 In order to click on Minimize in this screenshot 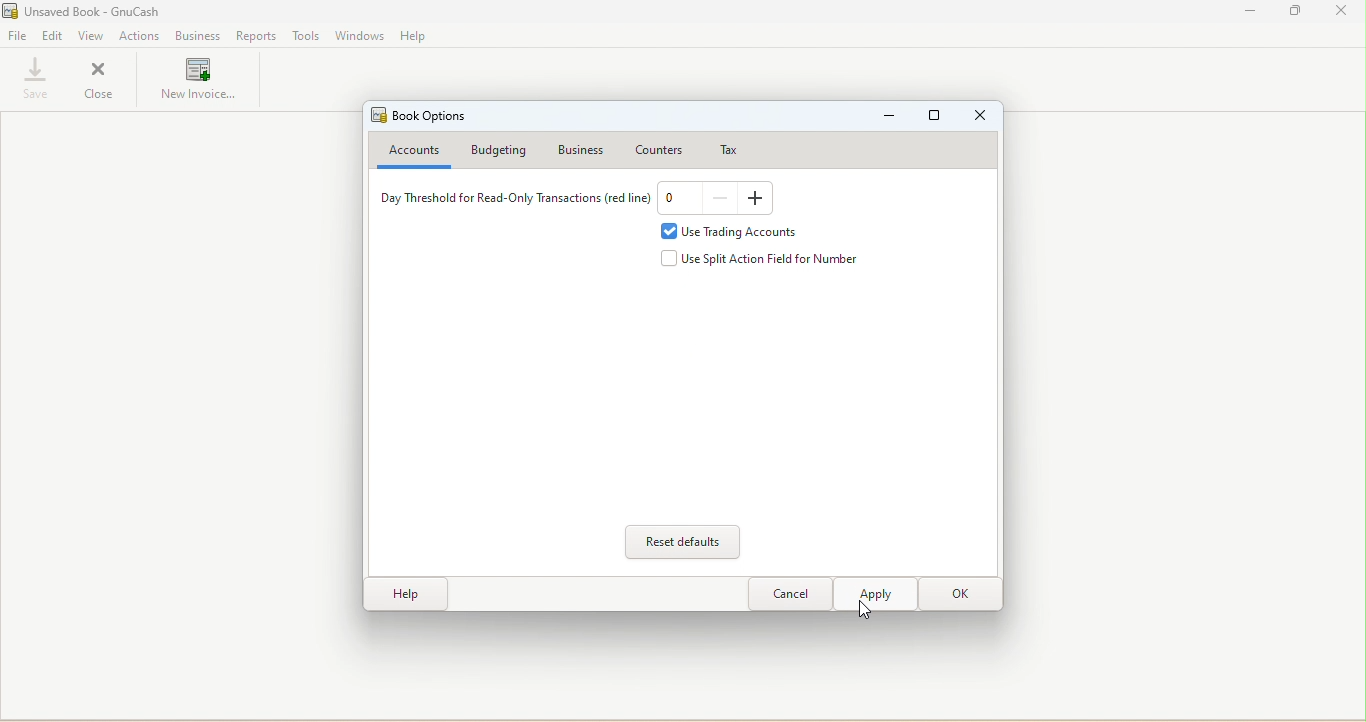, I will do `click(1252, 11)`.